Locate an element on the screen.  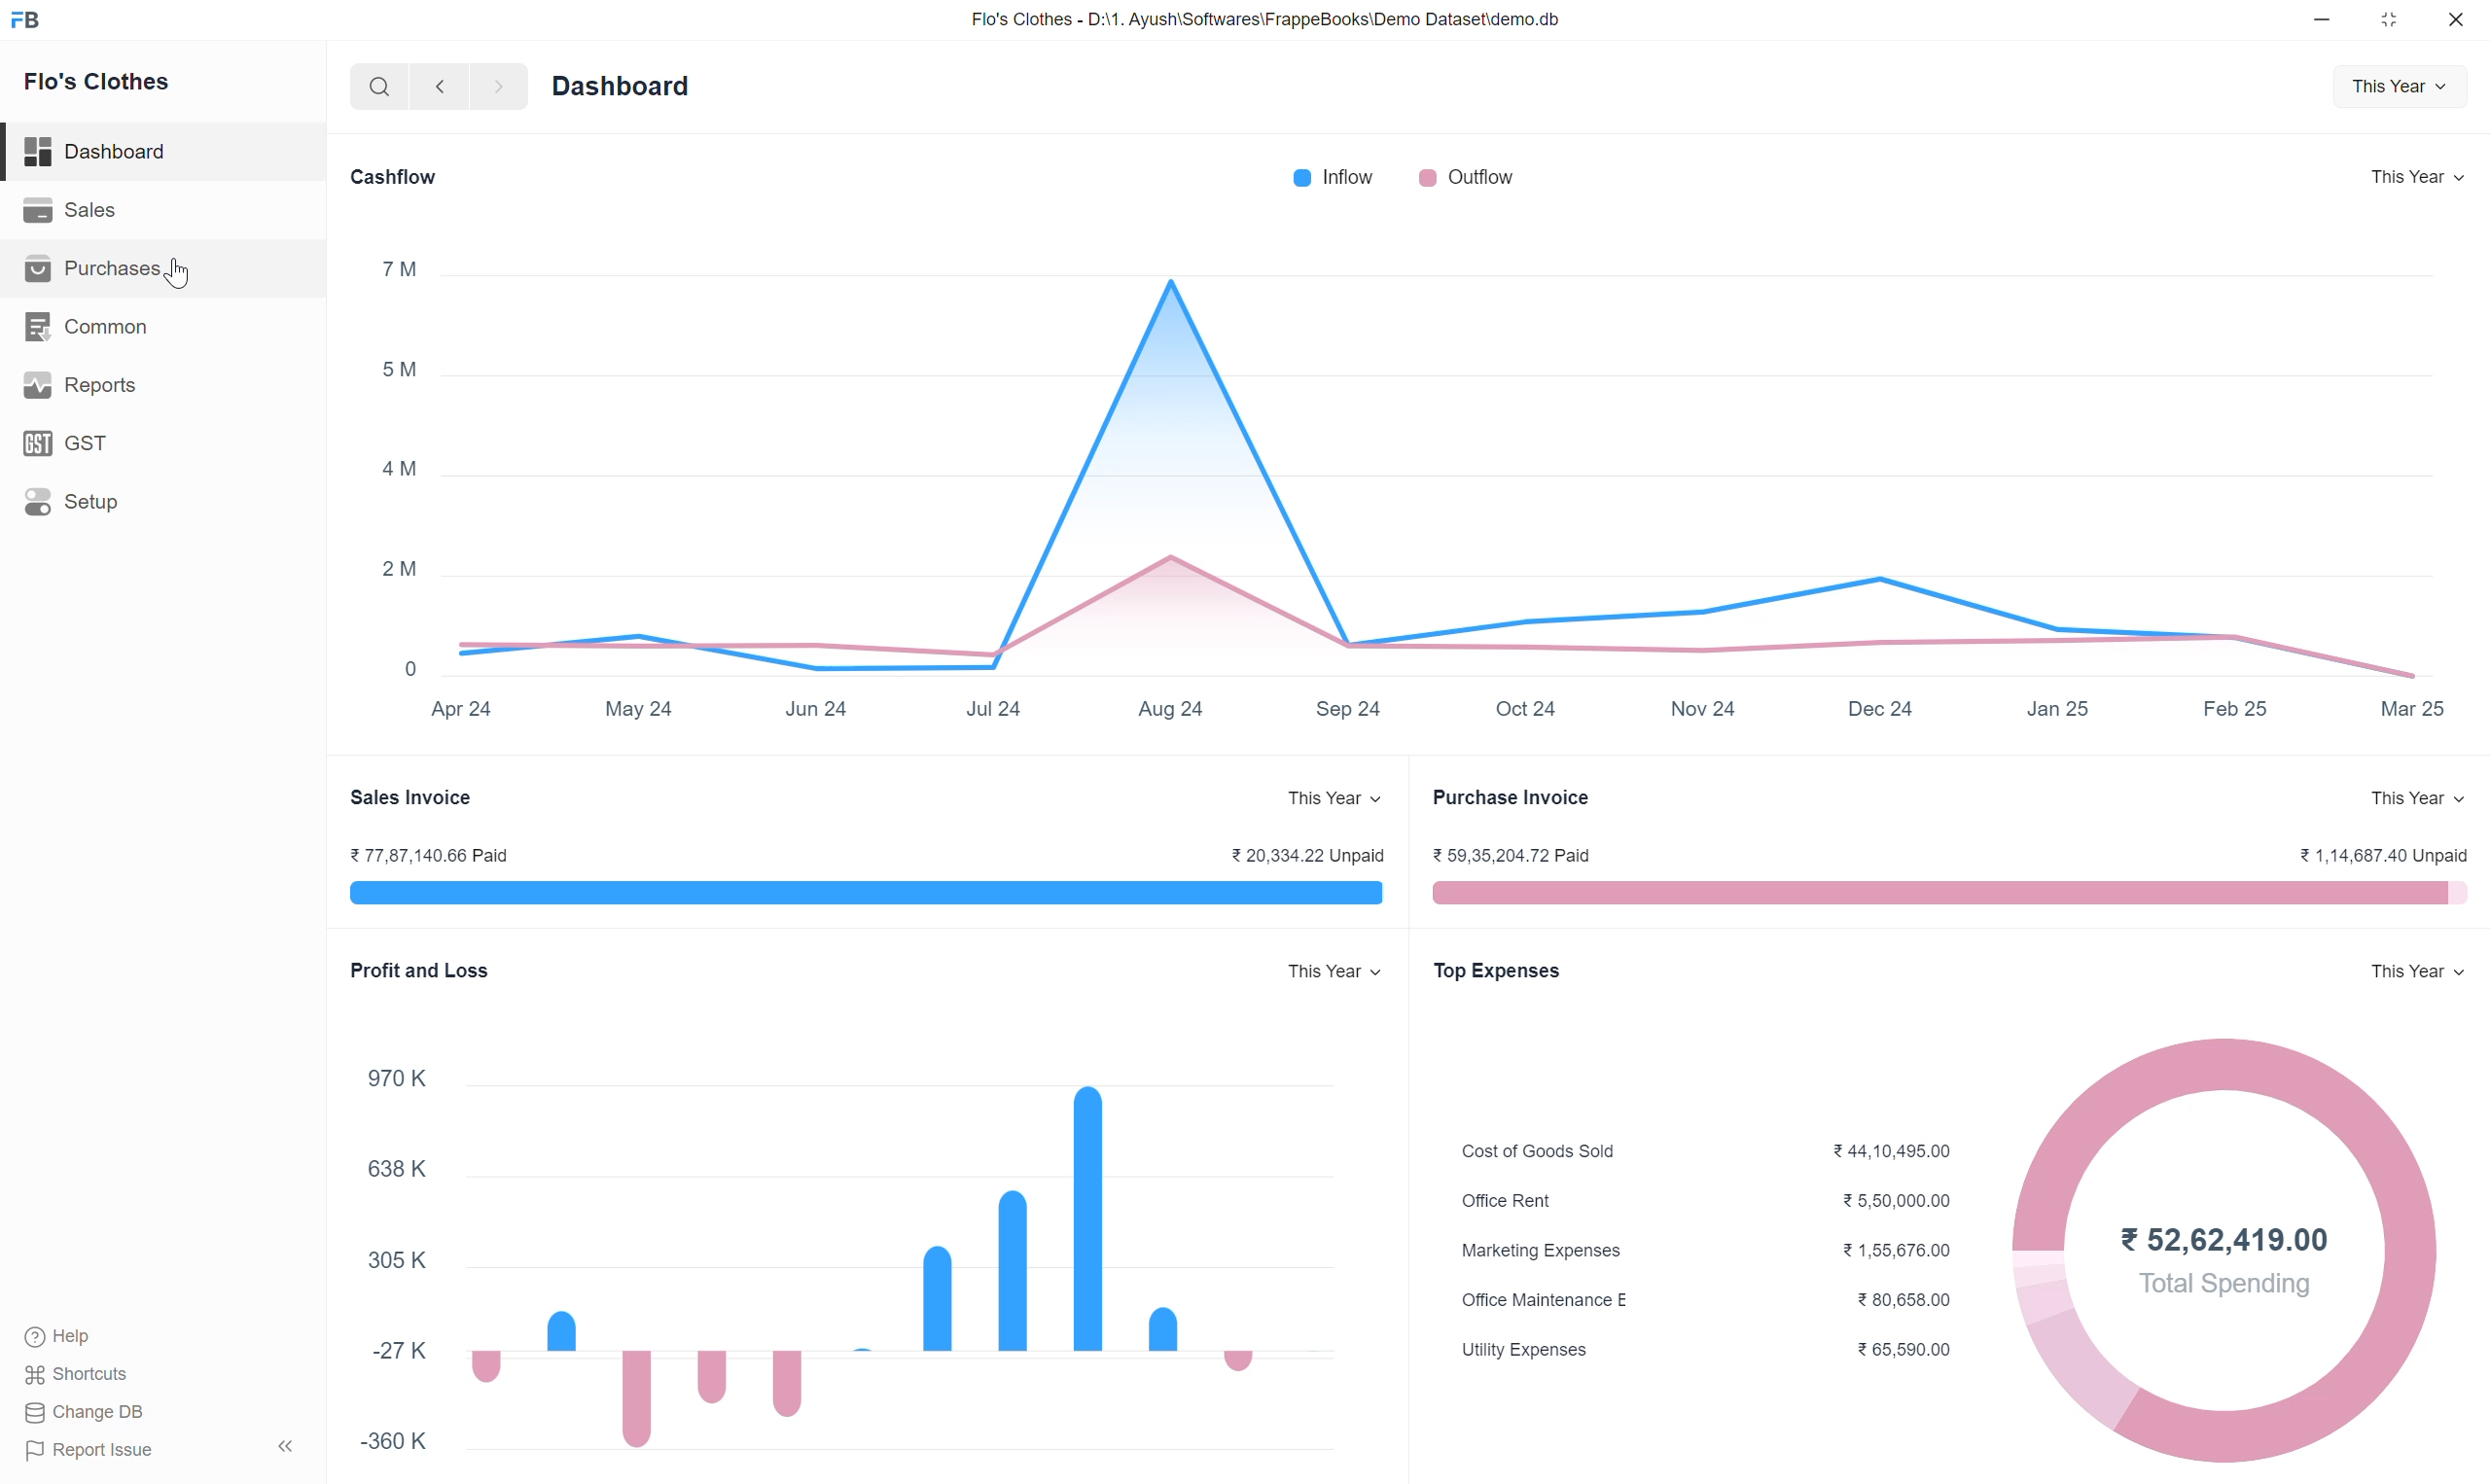
Purchase invoice is located at coordinates (1508, 800).